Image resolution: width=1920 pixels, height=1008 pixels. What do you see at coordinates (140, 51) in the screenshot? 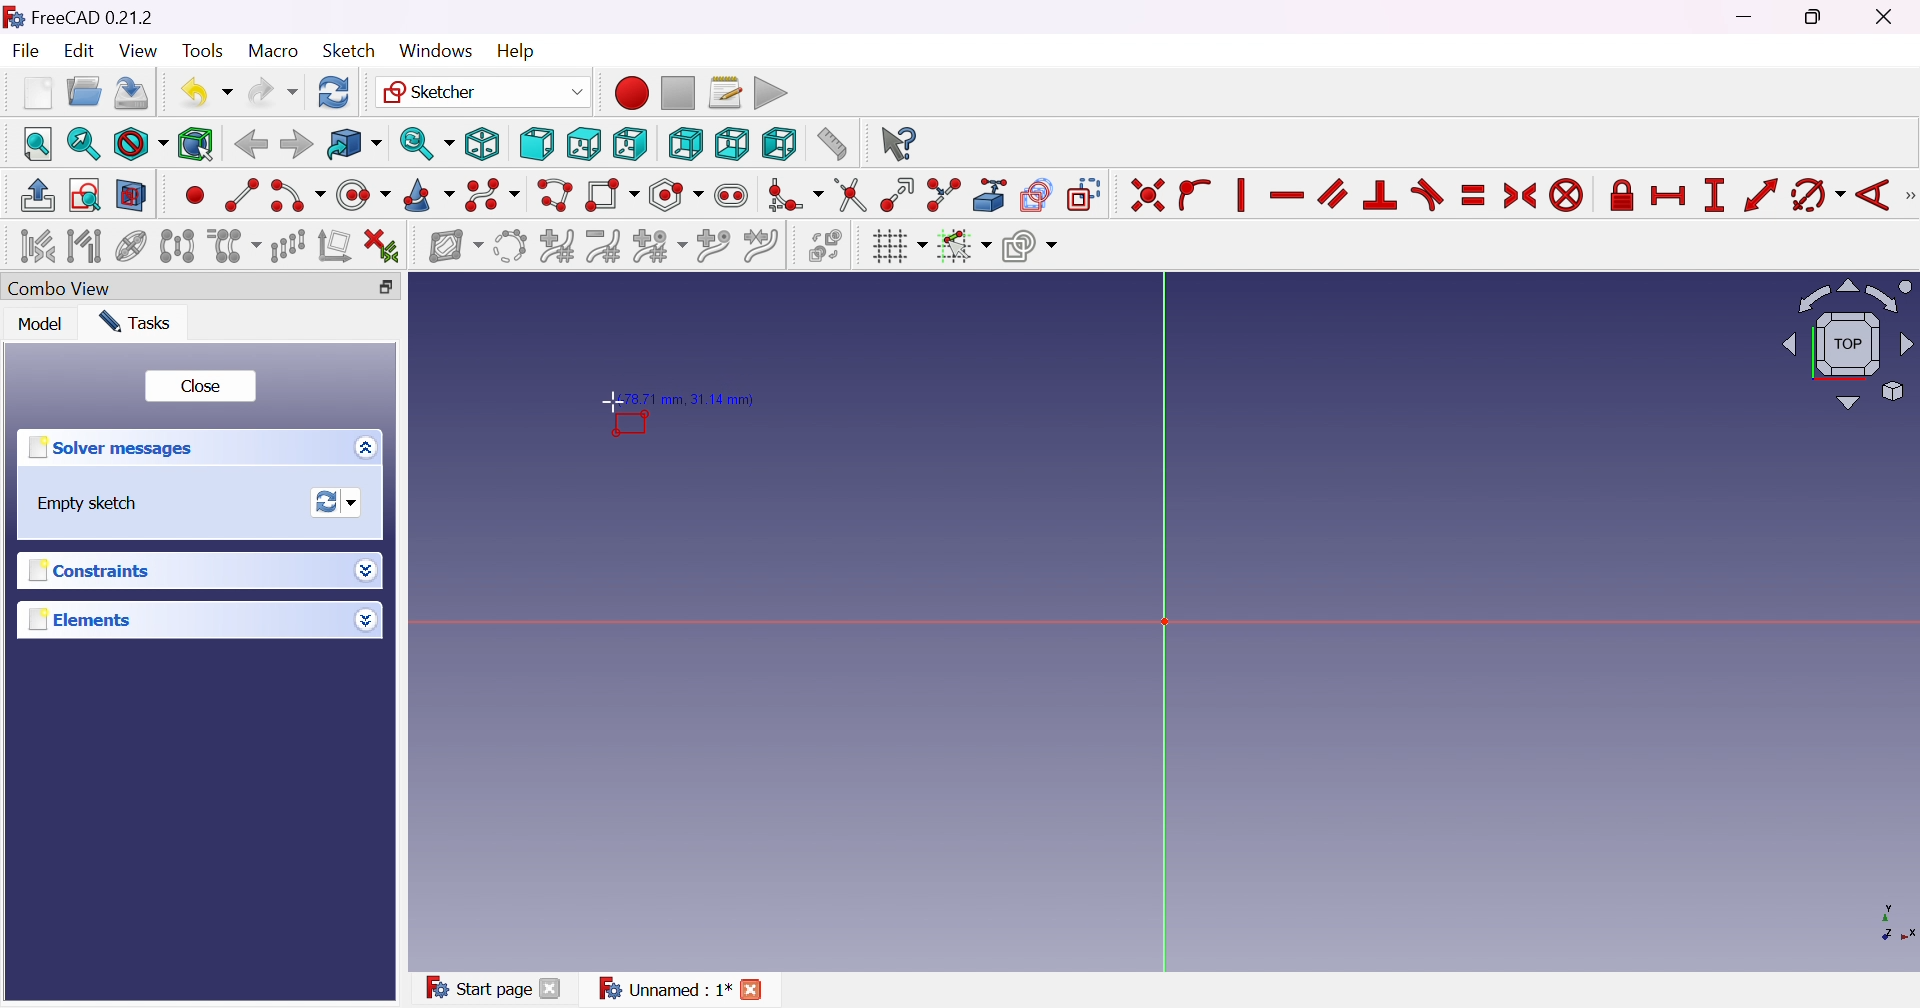
I see `View` at bounding box center [140, 51].